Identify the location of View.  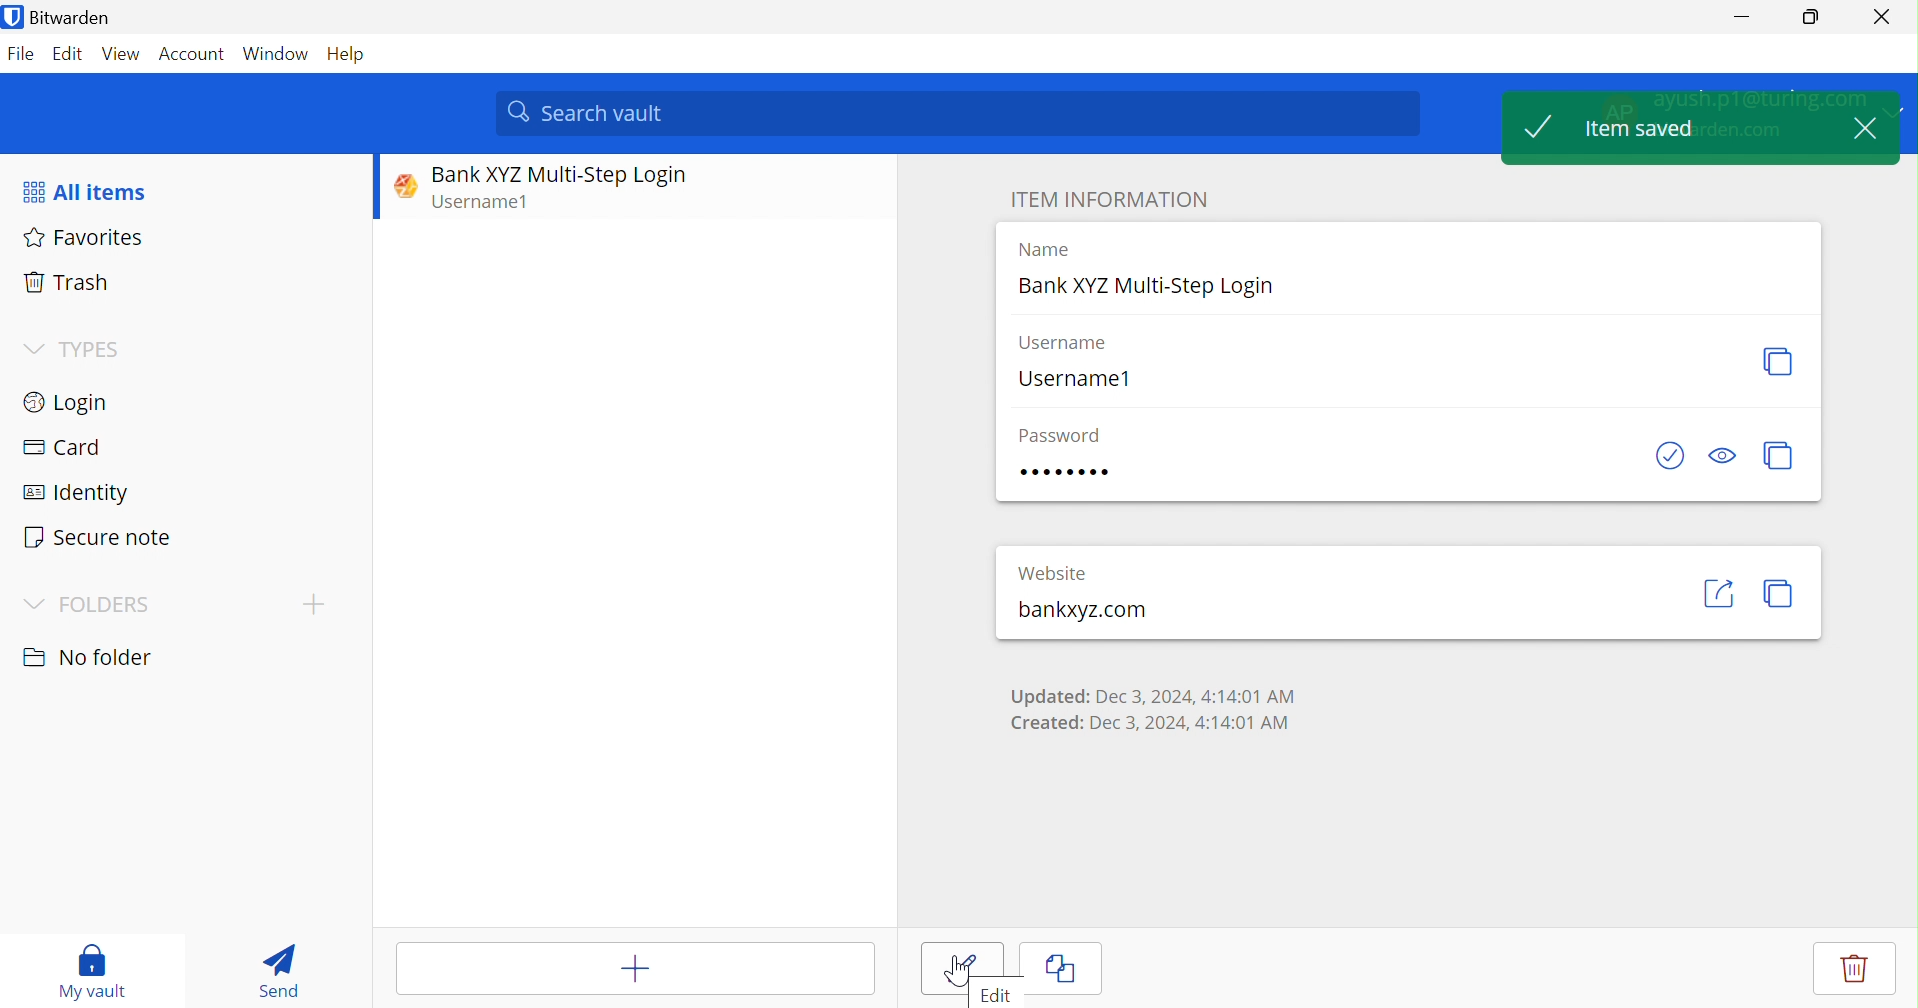
(122, 54).